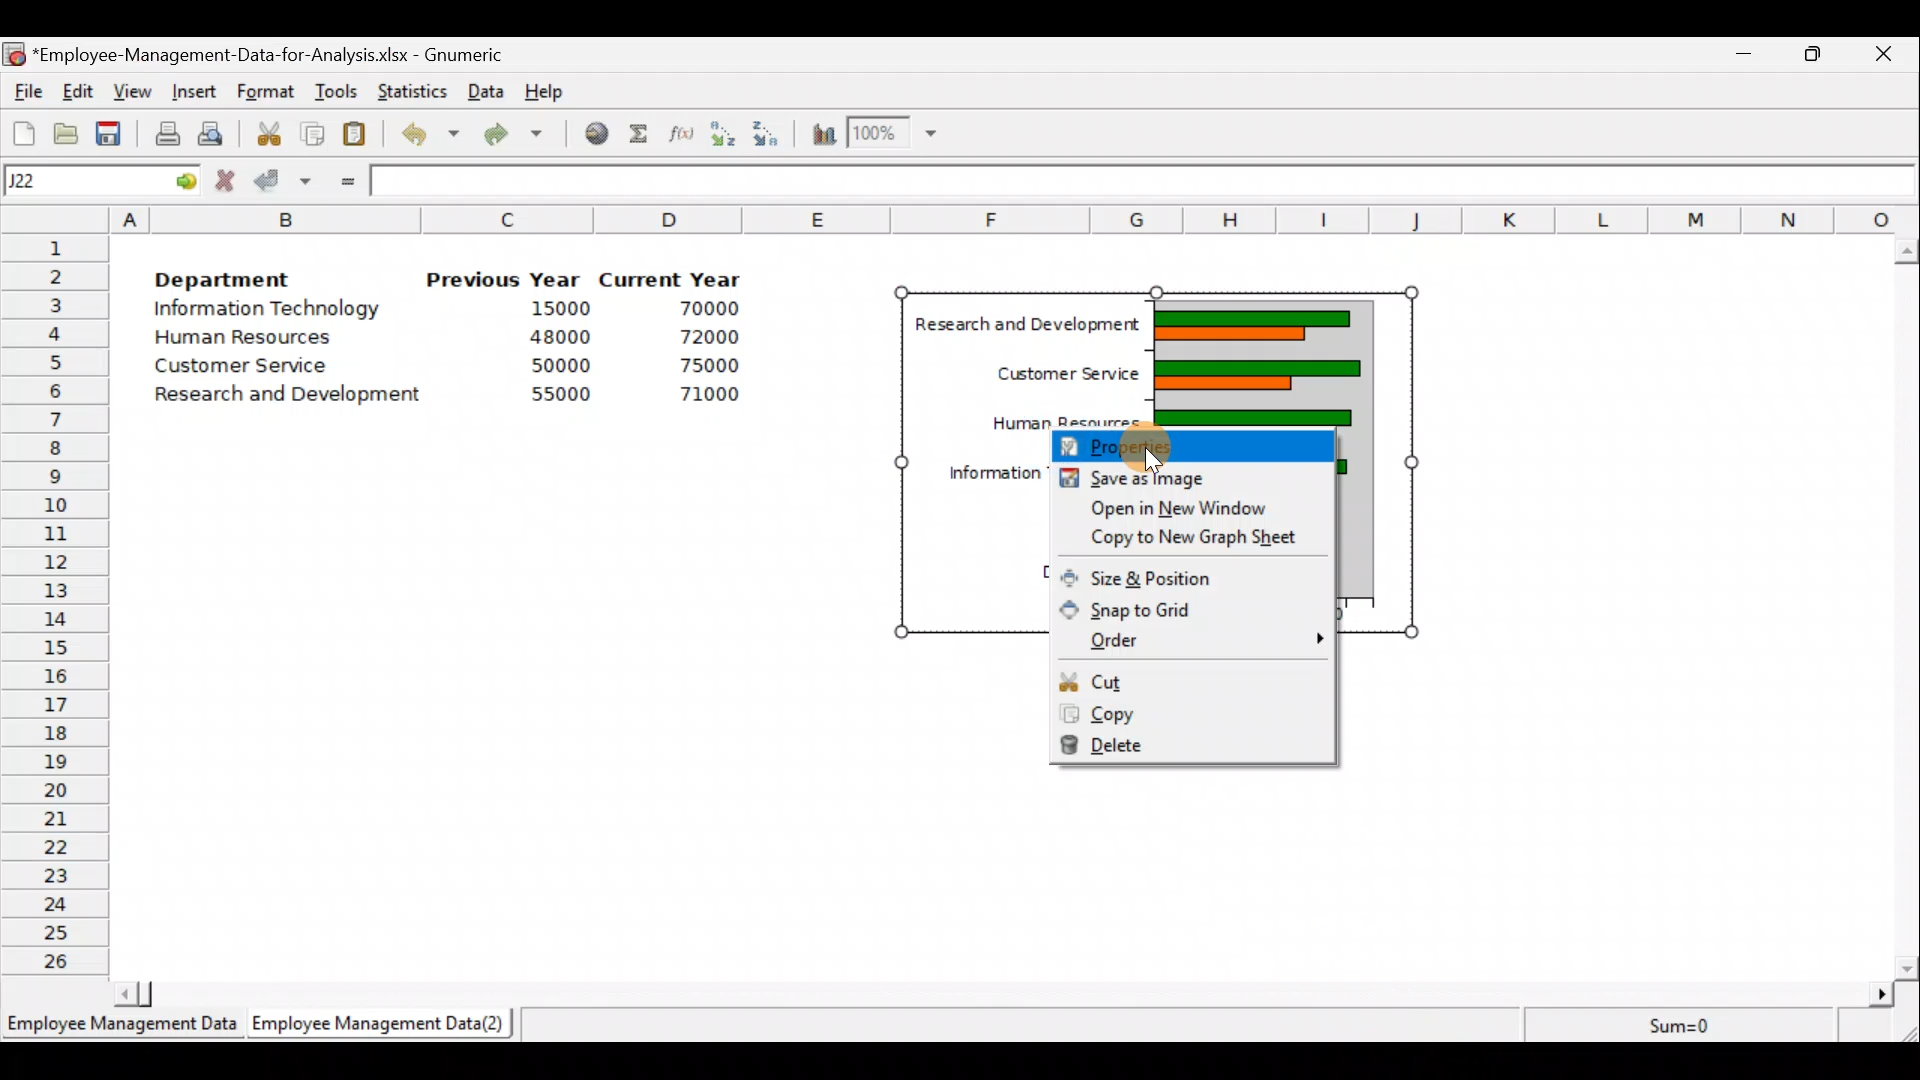 This screenshot has height=1080, width=1920. What do you see at coordinates (227, 181) in the screenshot?
I see `Cancel change` at bounding box center [227, 181].